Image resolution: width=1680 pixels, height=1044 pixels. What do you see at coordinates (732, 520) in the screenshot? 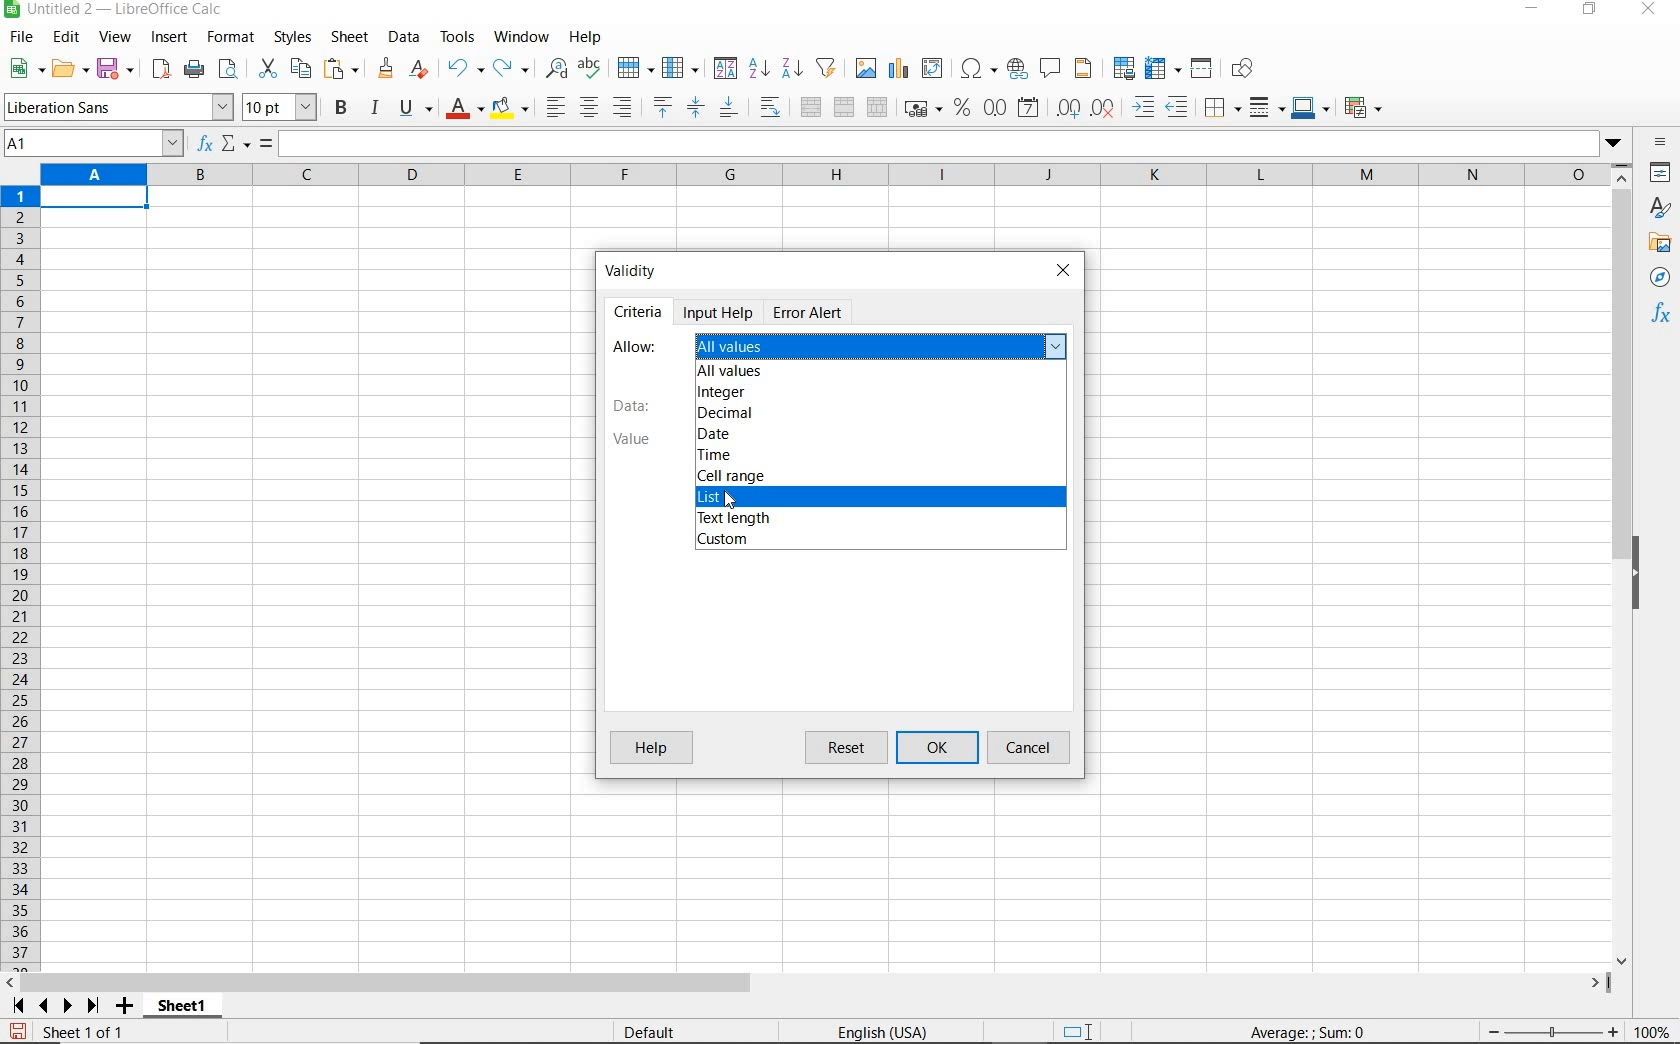
I see `text length` at bounding box center [732, 520].